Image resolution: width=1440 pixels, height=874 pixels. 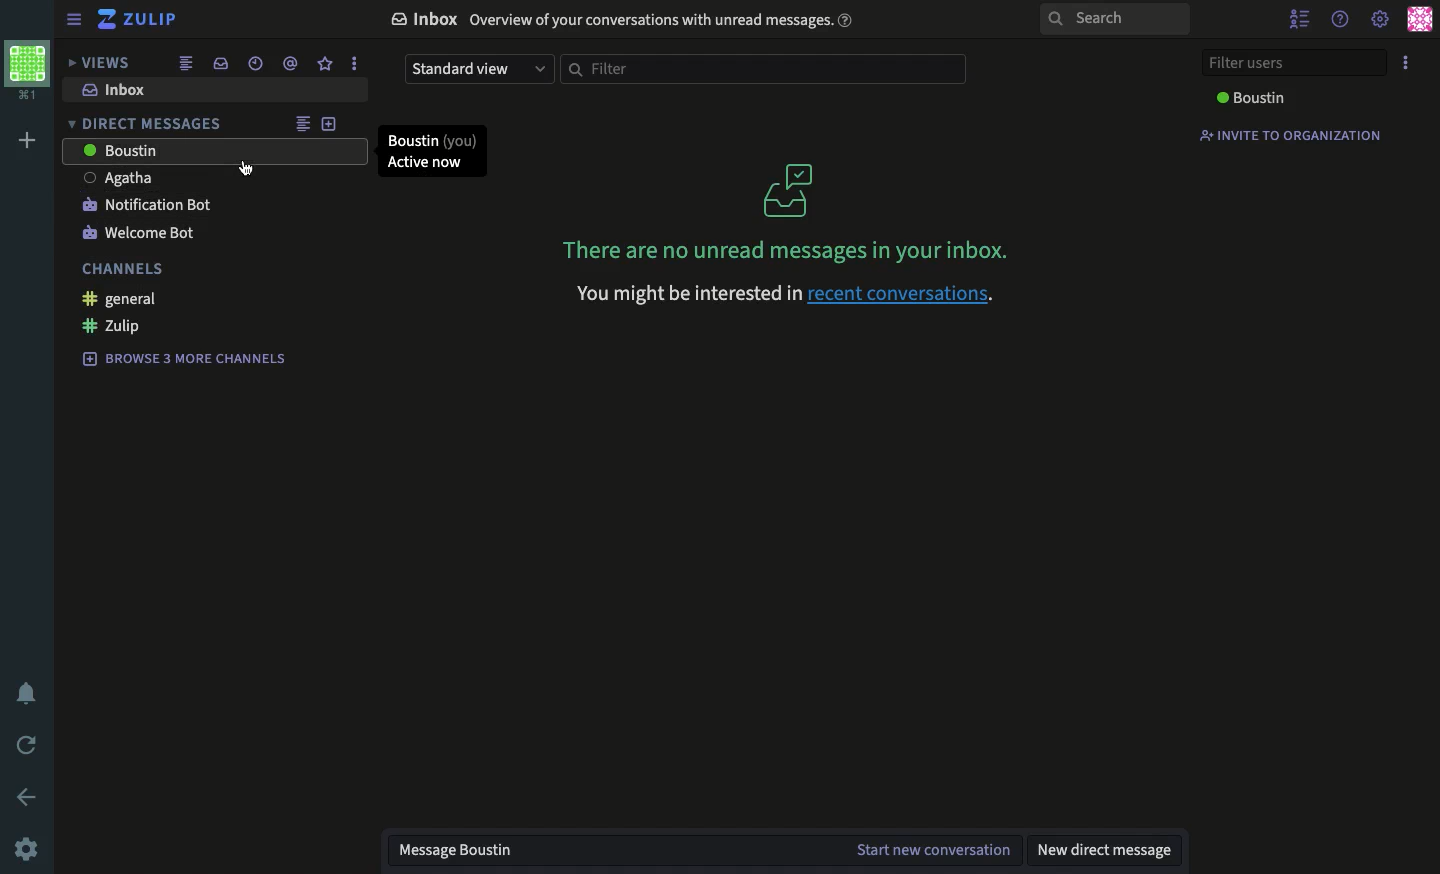 I want to click on filter users, so click(x=1295, y=63).